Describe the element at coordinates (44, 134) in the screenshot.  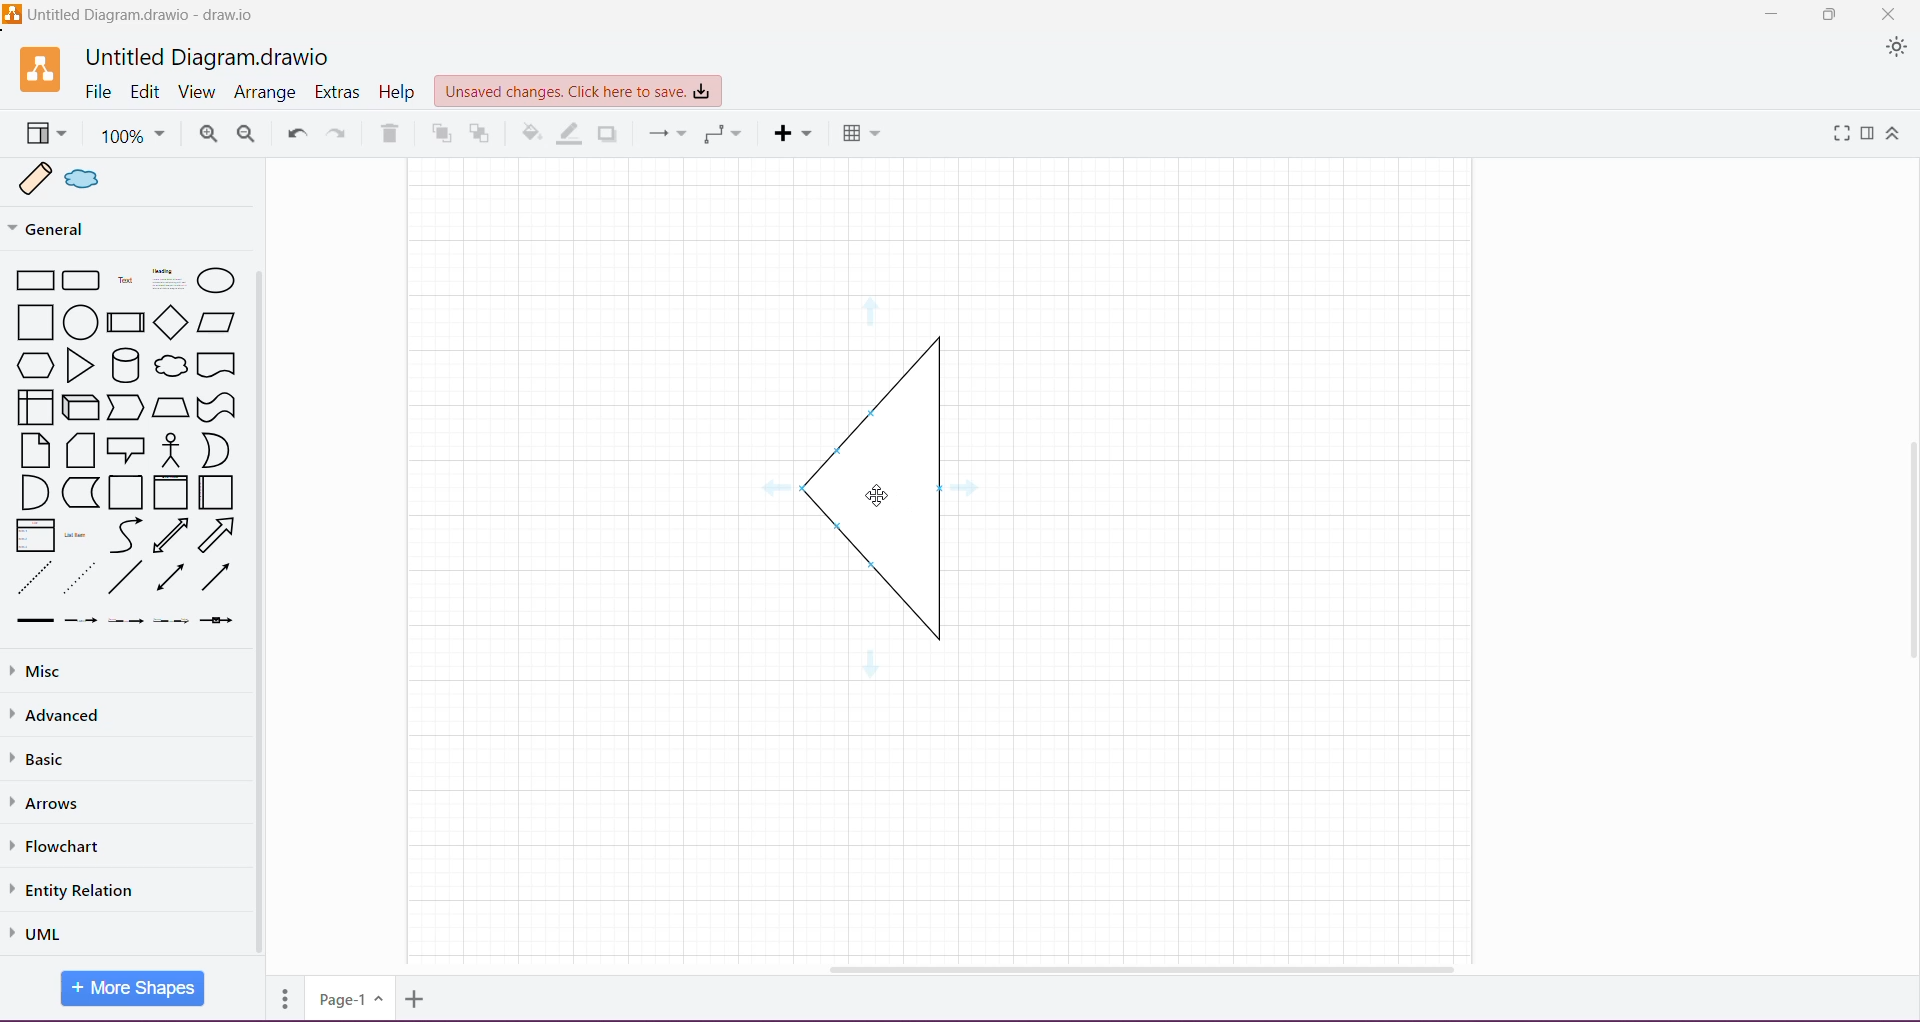
I see `View` at that location.